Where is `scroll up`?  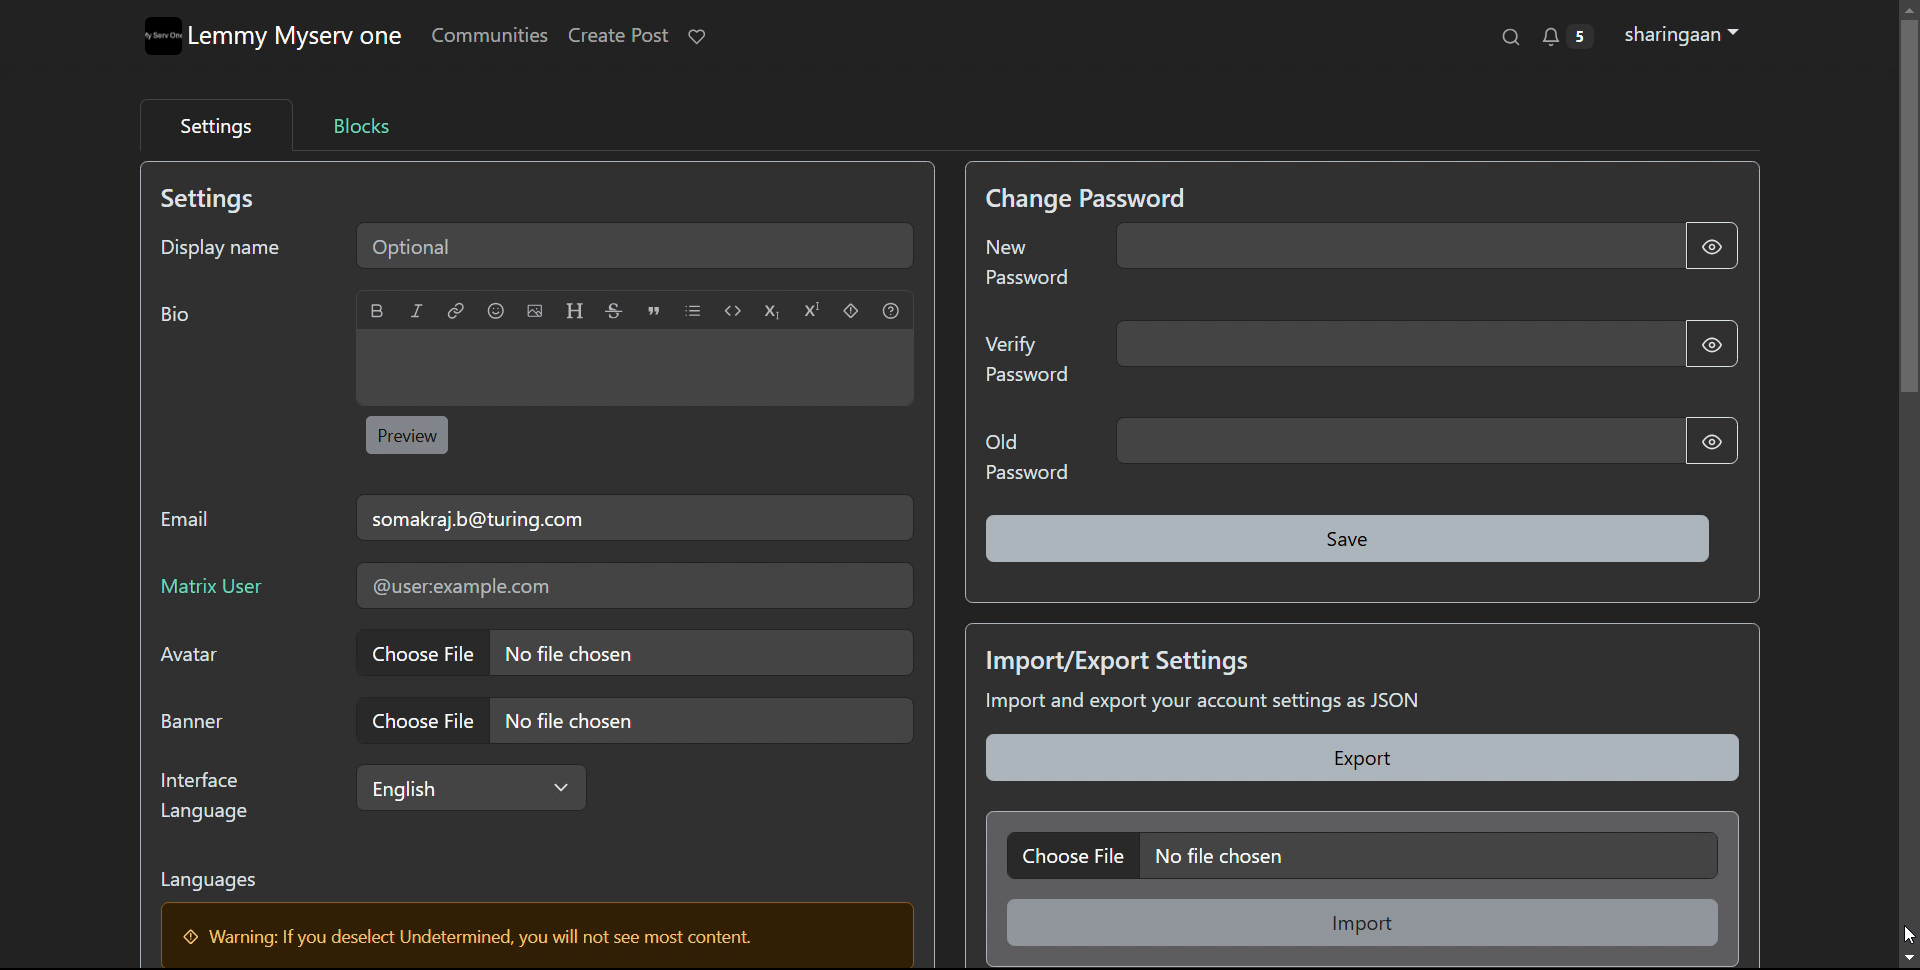 scroll up is located at coordinates (1908, 8).